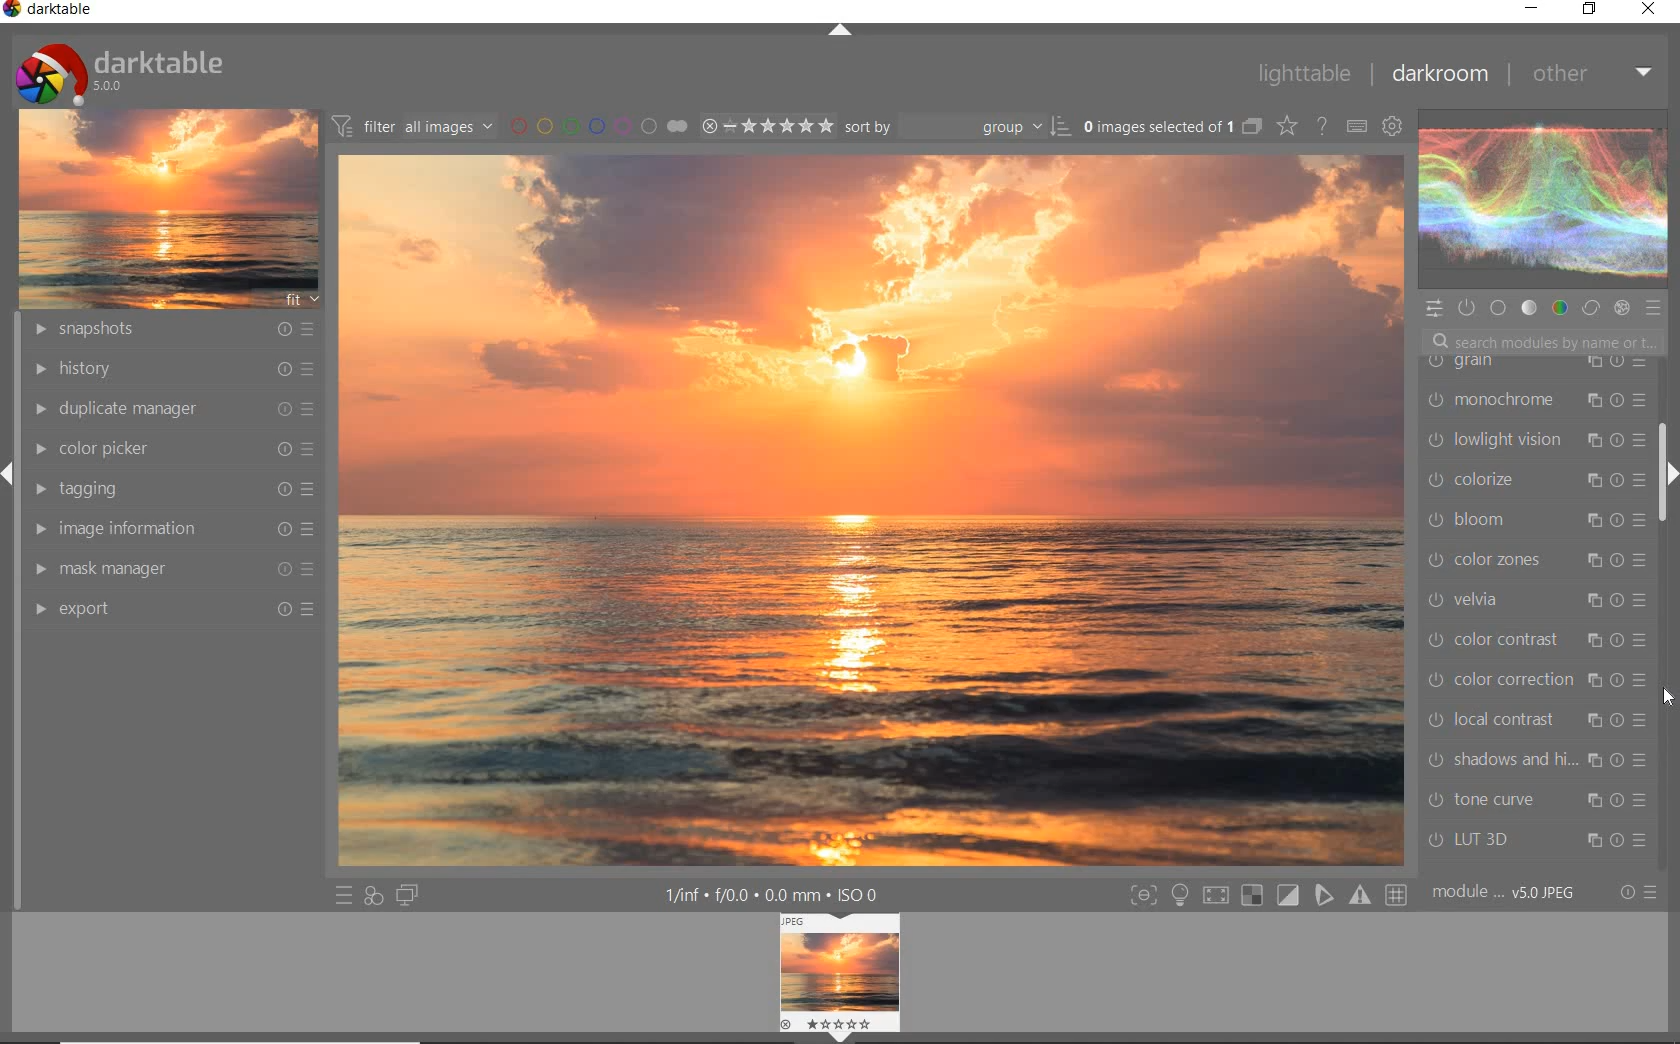 The height and width of the screenshot is (1044, 1680). Describe the element at coordinates (51, 11) in the screenshot. I see `darktable` at that location.